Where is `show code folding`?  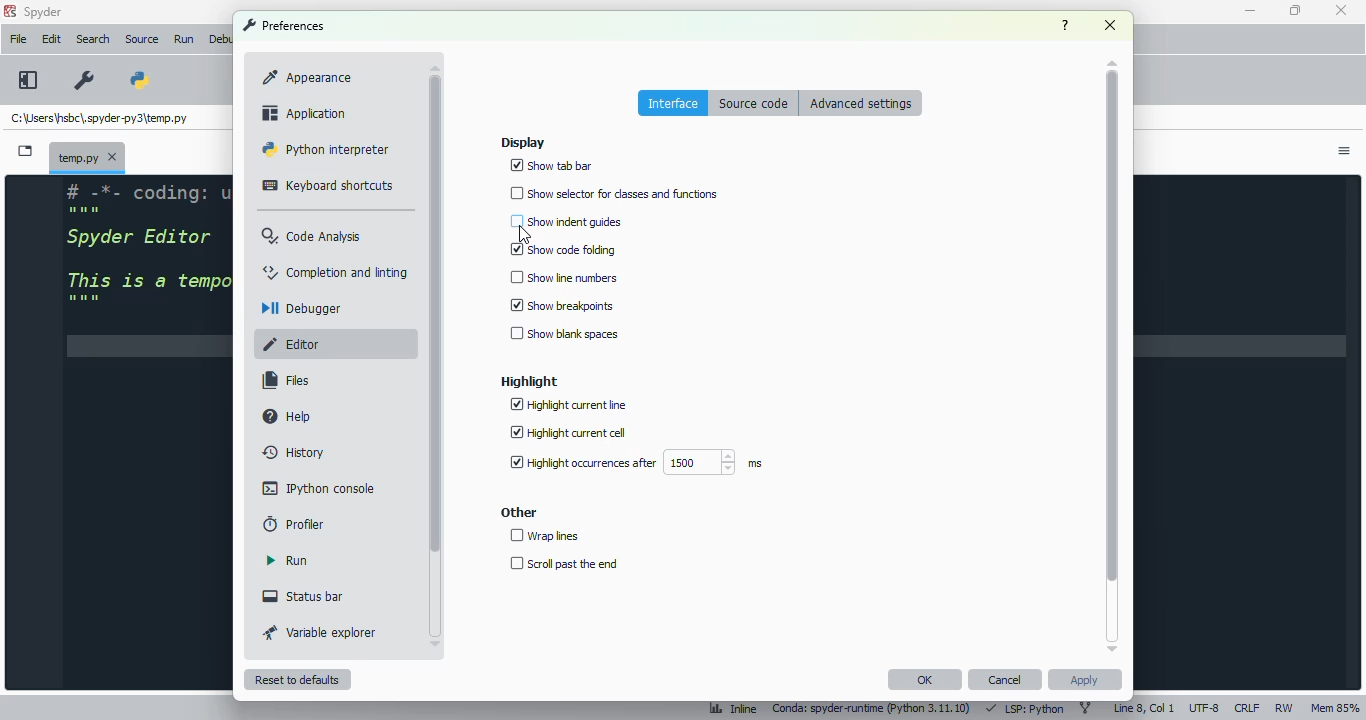
show code folding is located at coordinates (562, 250).